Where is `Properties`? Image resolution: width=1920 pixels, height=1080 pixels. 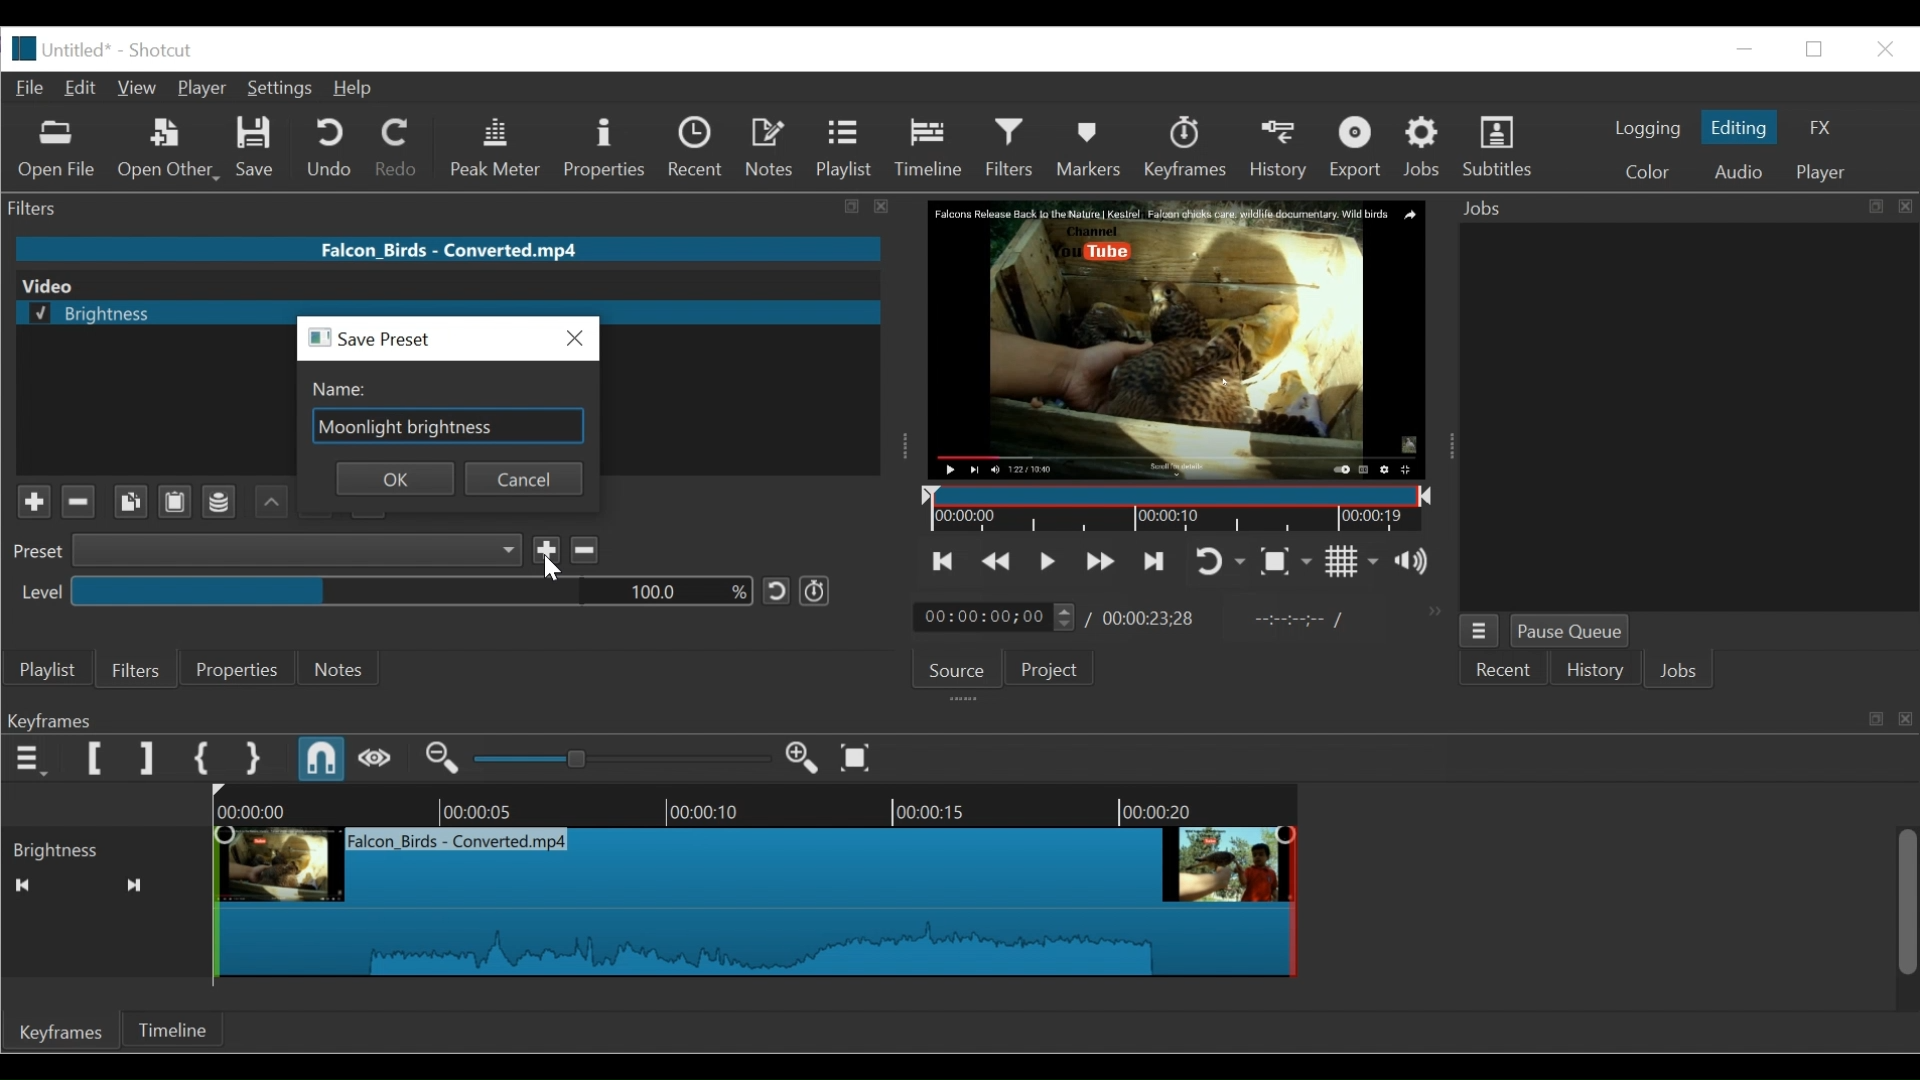
Properties is located at coordinates (605, 149).